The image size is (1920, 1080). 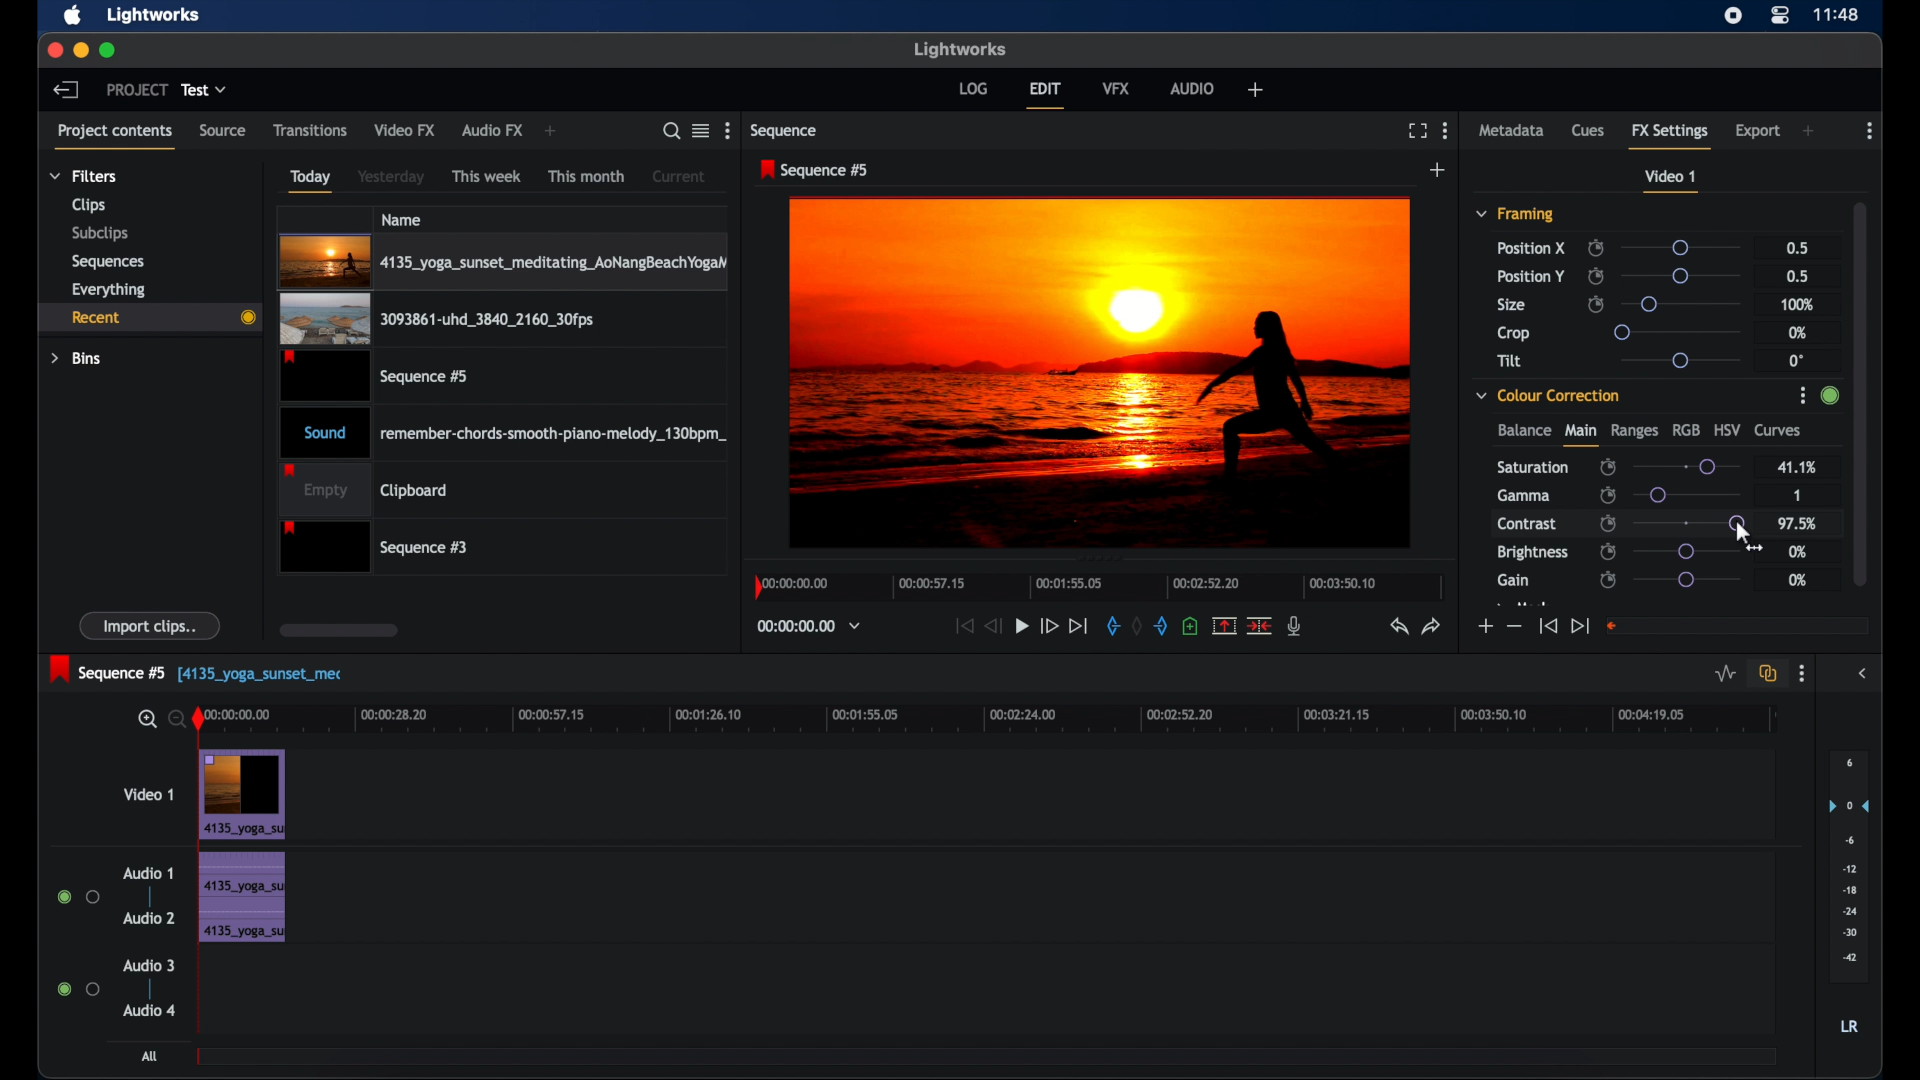 I want to click on sequence 5, so click(x=109, y=669).